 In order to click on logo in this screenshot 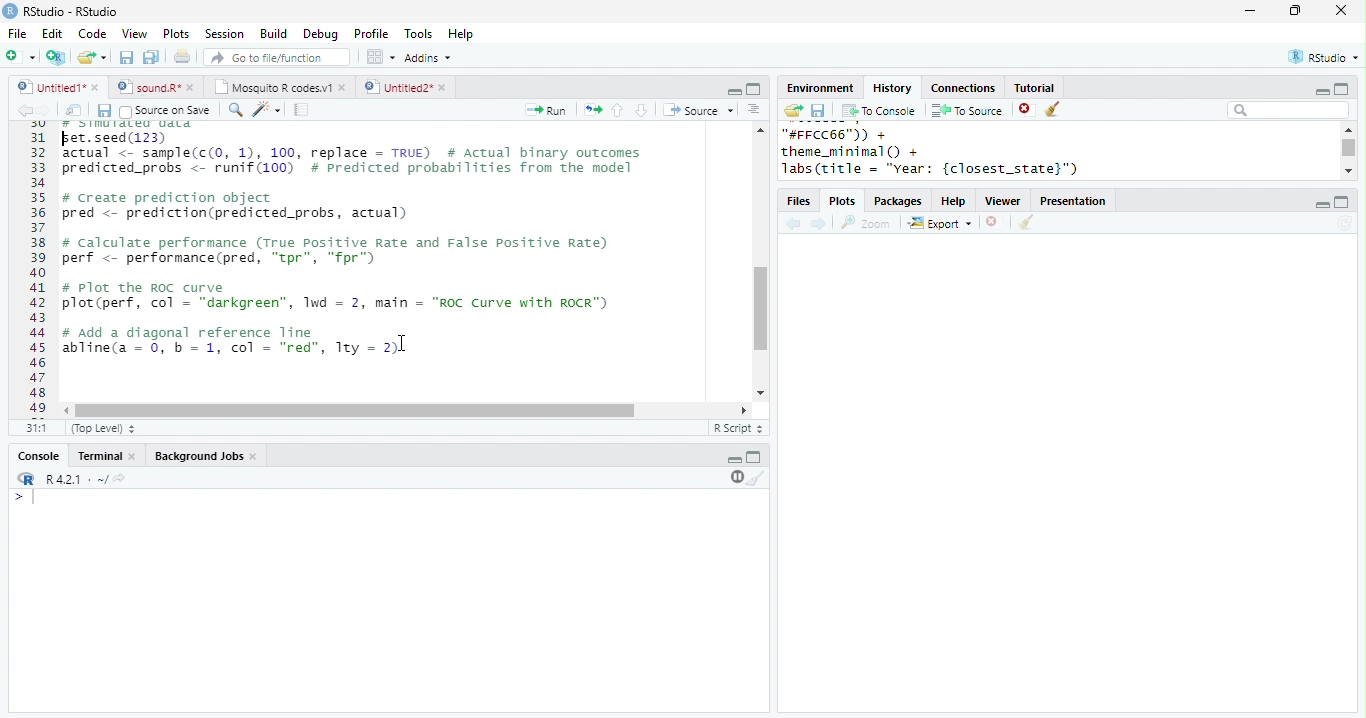, I will do `click(10, 10)`.